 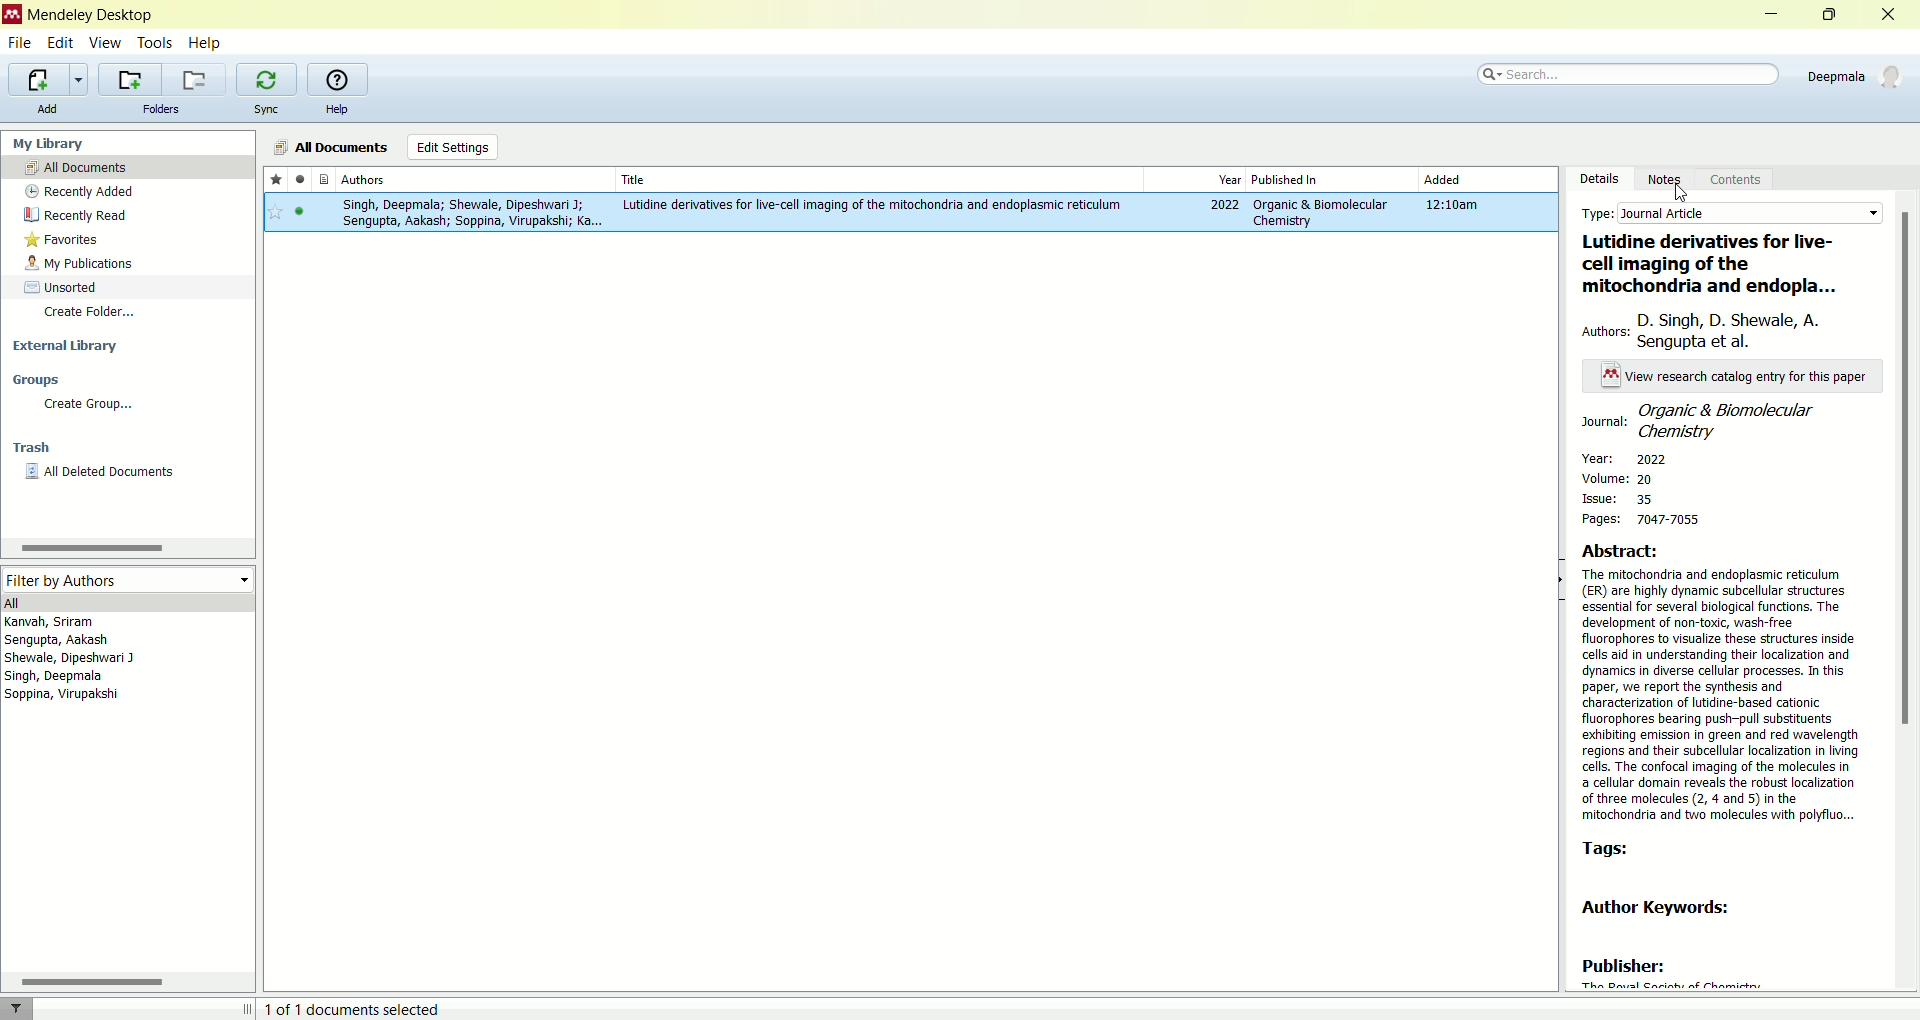 What do you see at coordinates (1736, 376) in the screenshot?
I see `view research catalog for this paper` at bounding box center [1736, 376].